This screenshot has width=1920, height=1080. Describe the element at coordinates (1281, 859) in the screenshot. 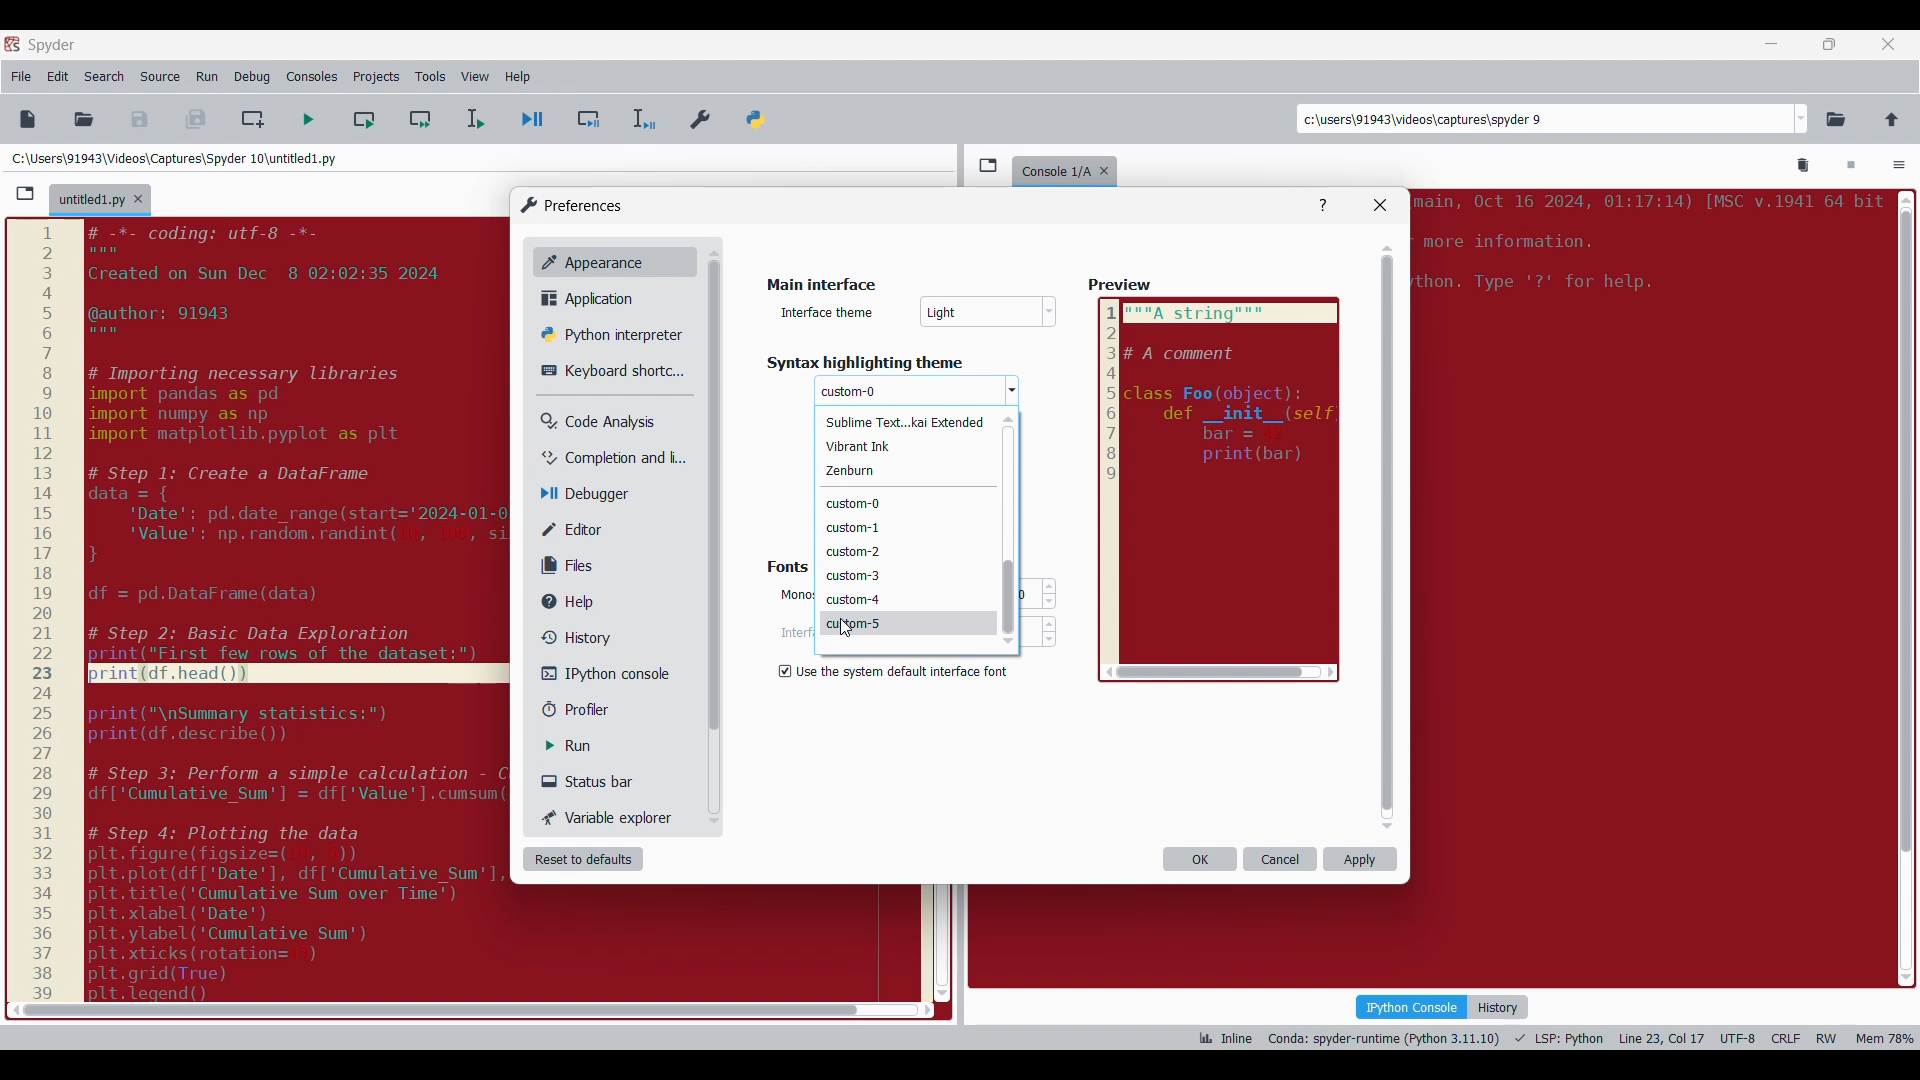

I see `Cancel` at that location.